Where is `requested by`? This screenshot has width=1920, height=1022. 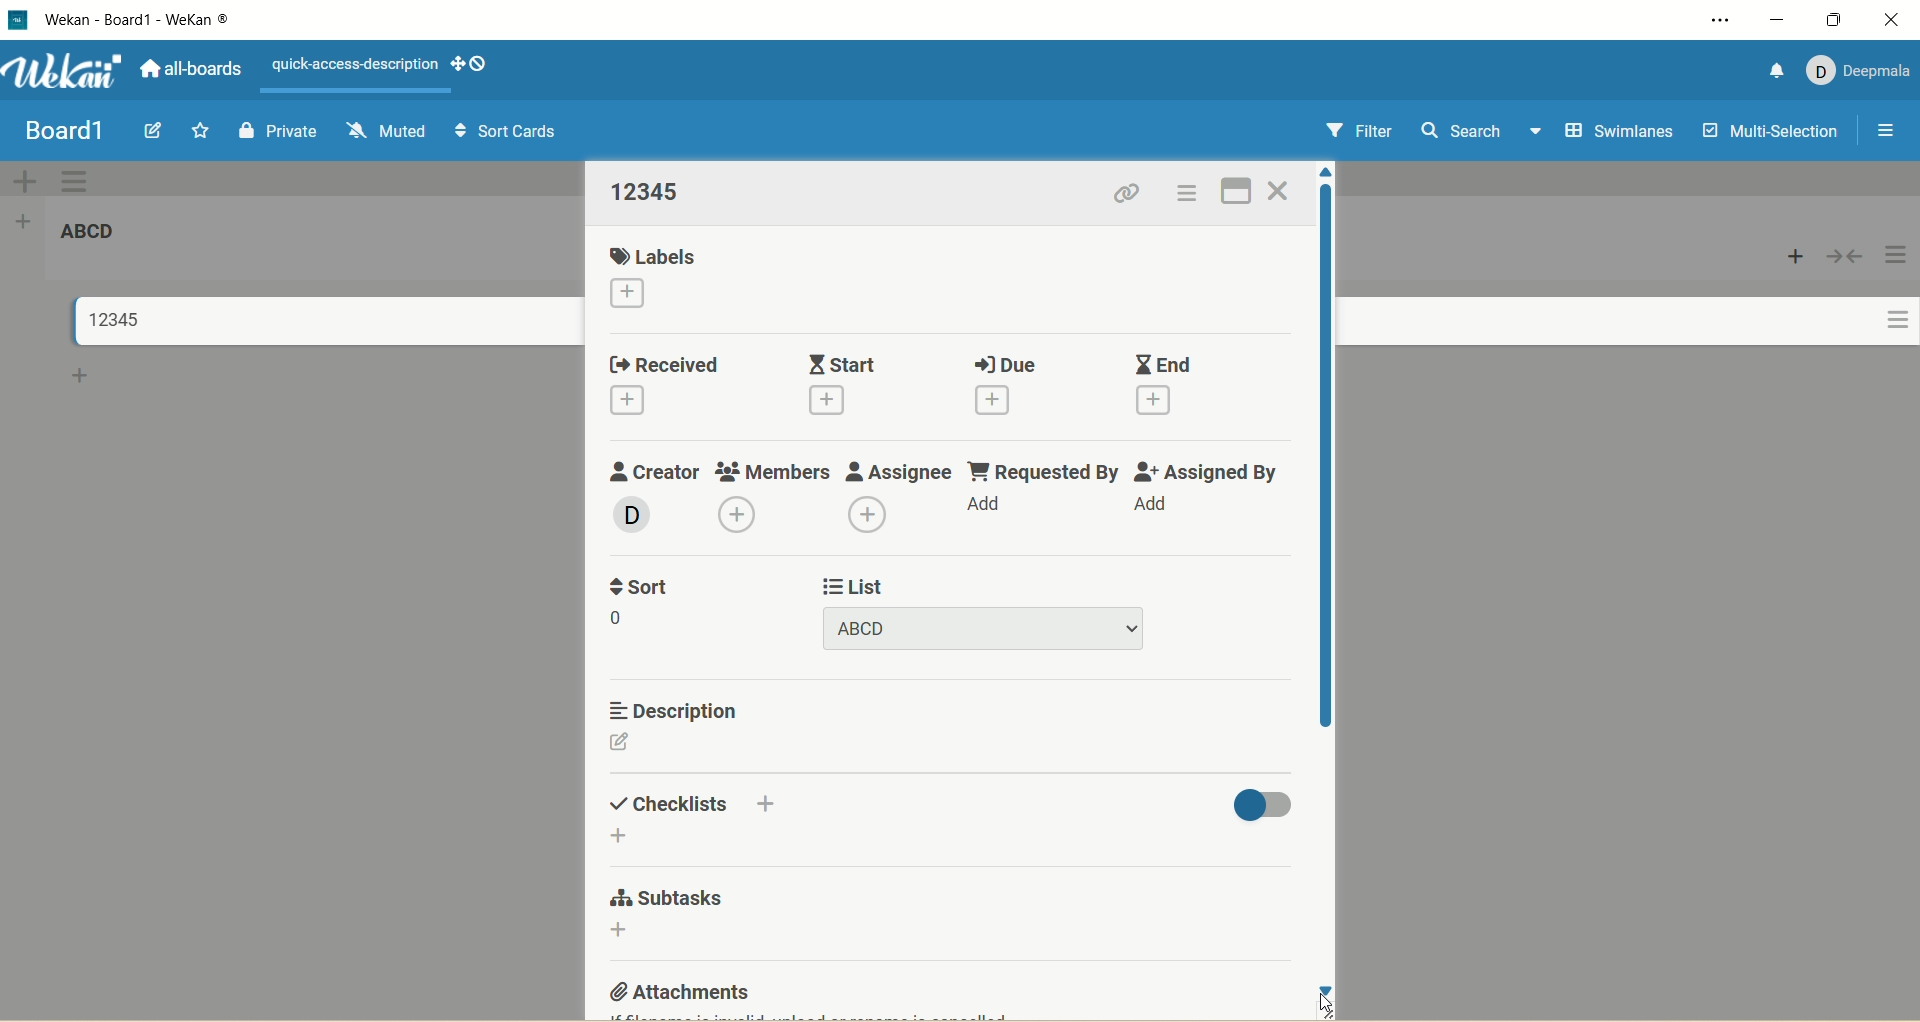
requested by is located at coordinates (1041, 469).